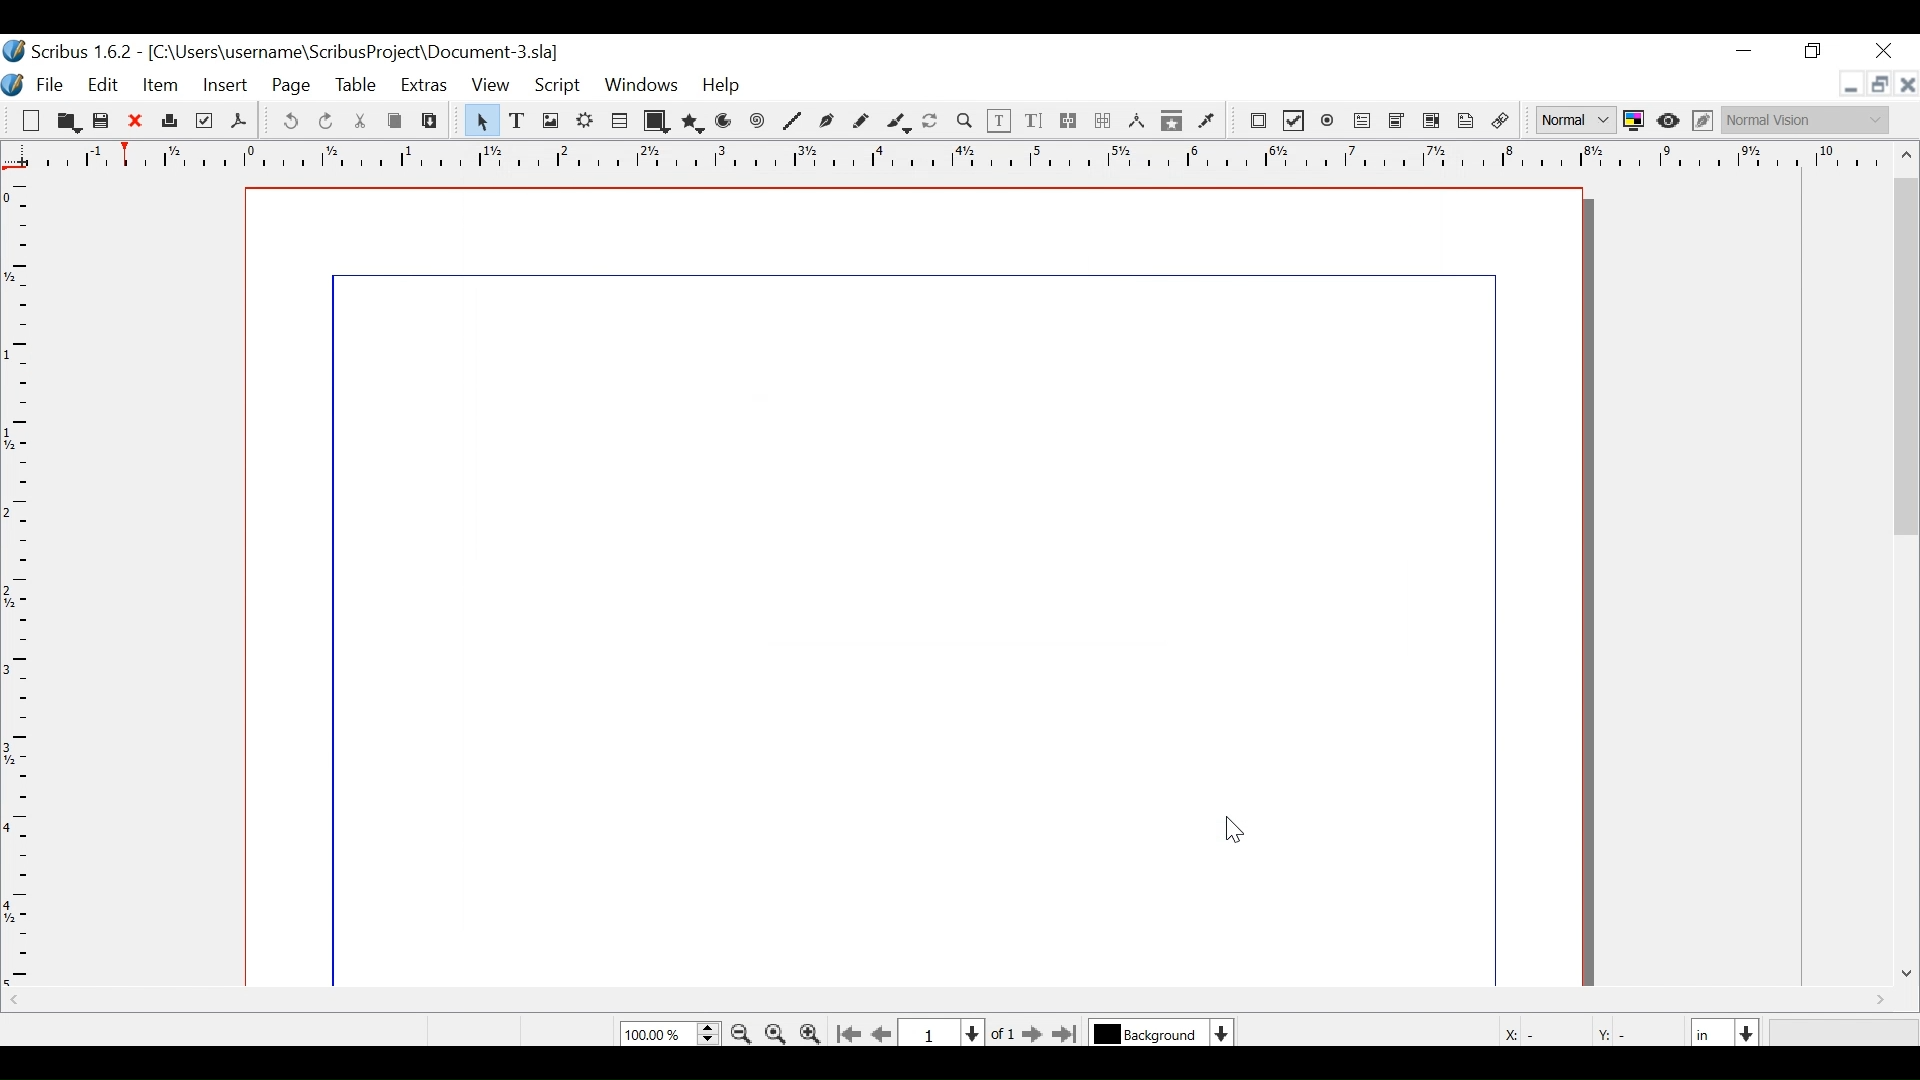  I want to click on Freehand, so click(860, 122).